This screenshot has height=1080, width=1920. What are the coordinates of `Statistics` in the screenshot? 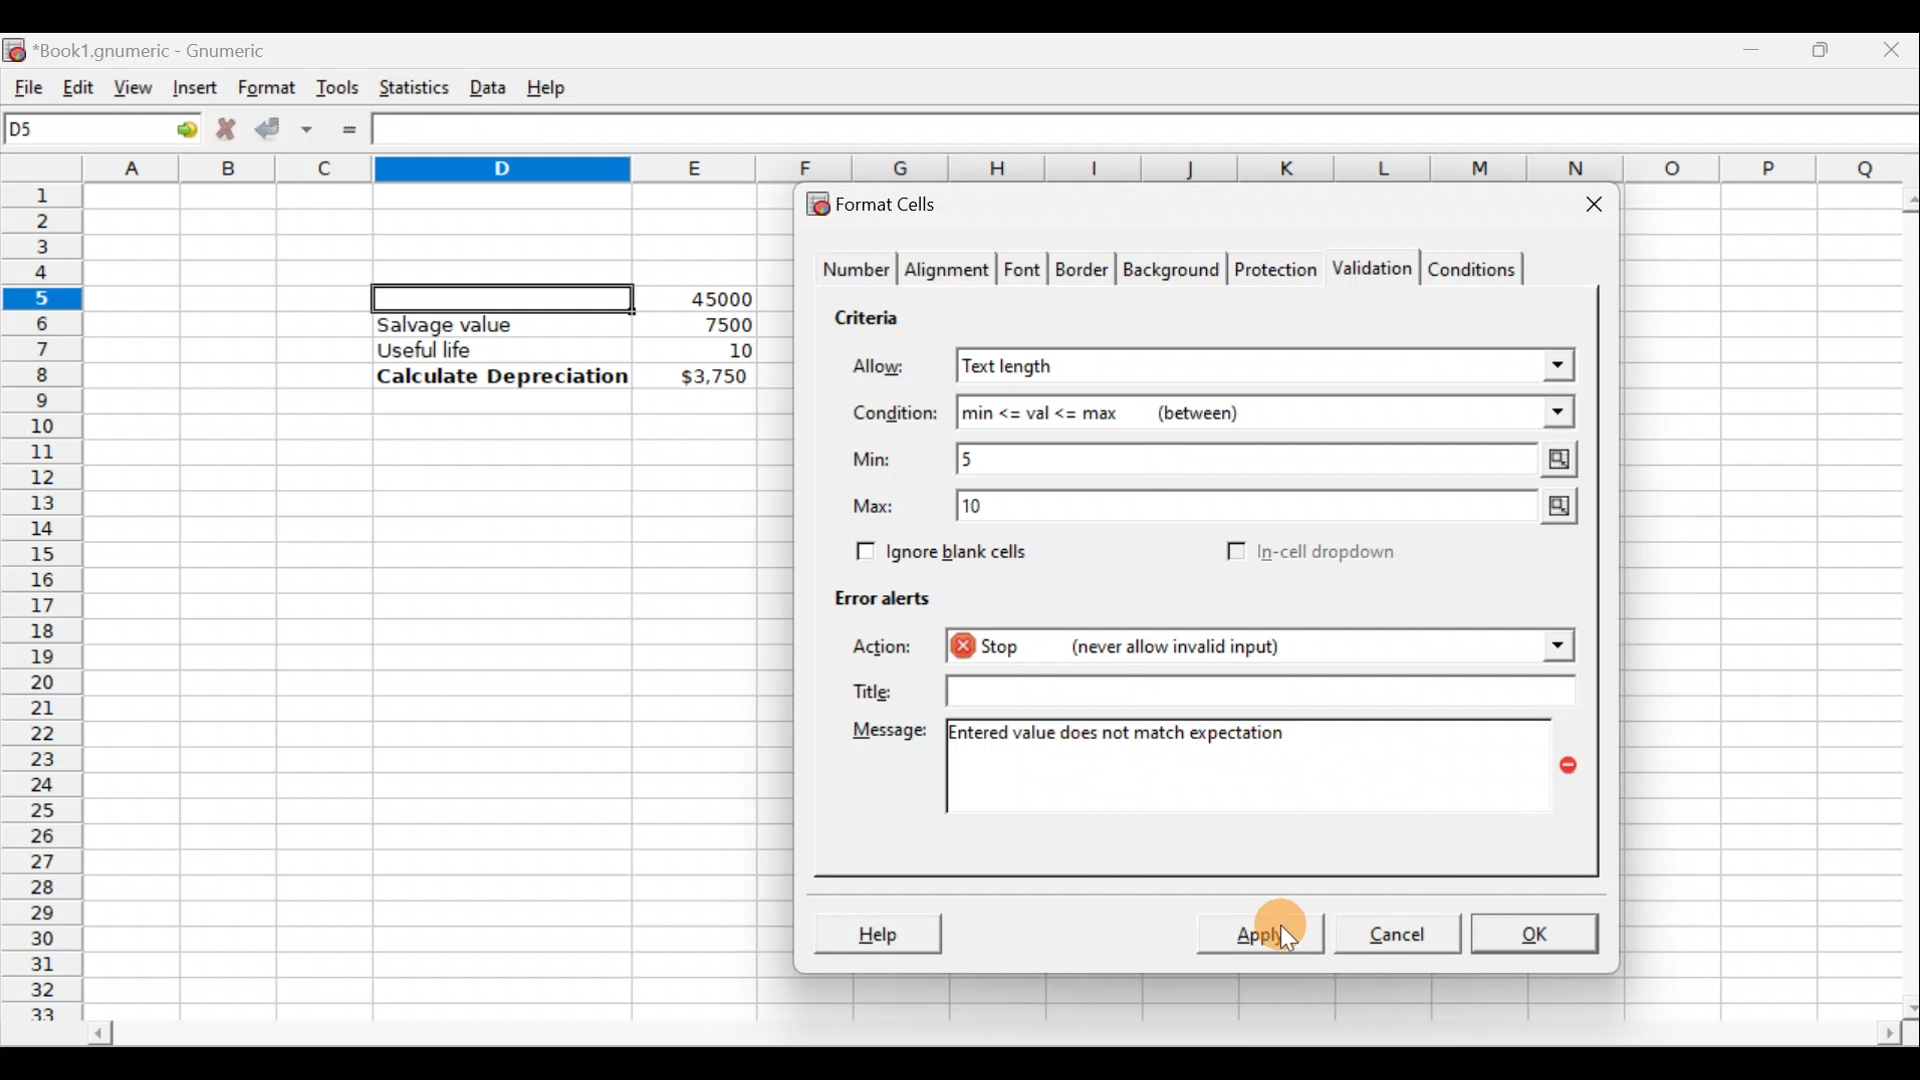 It's located at (409, 86).